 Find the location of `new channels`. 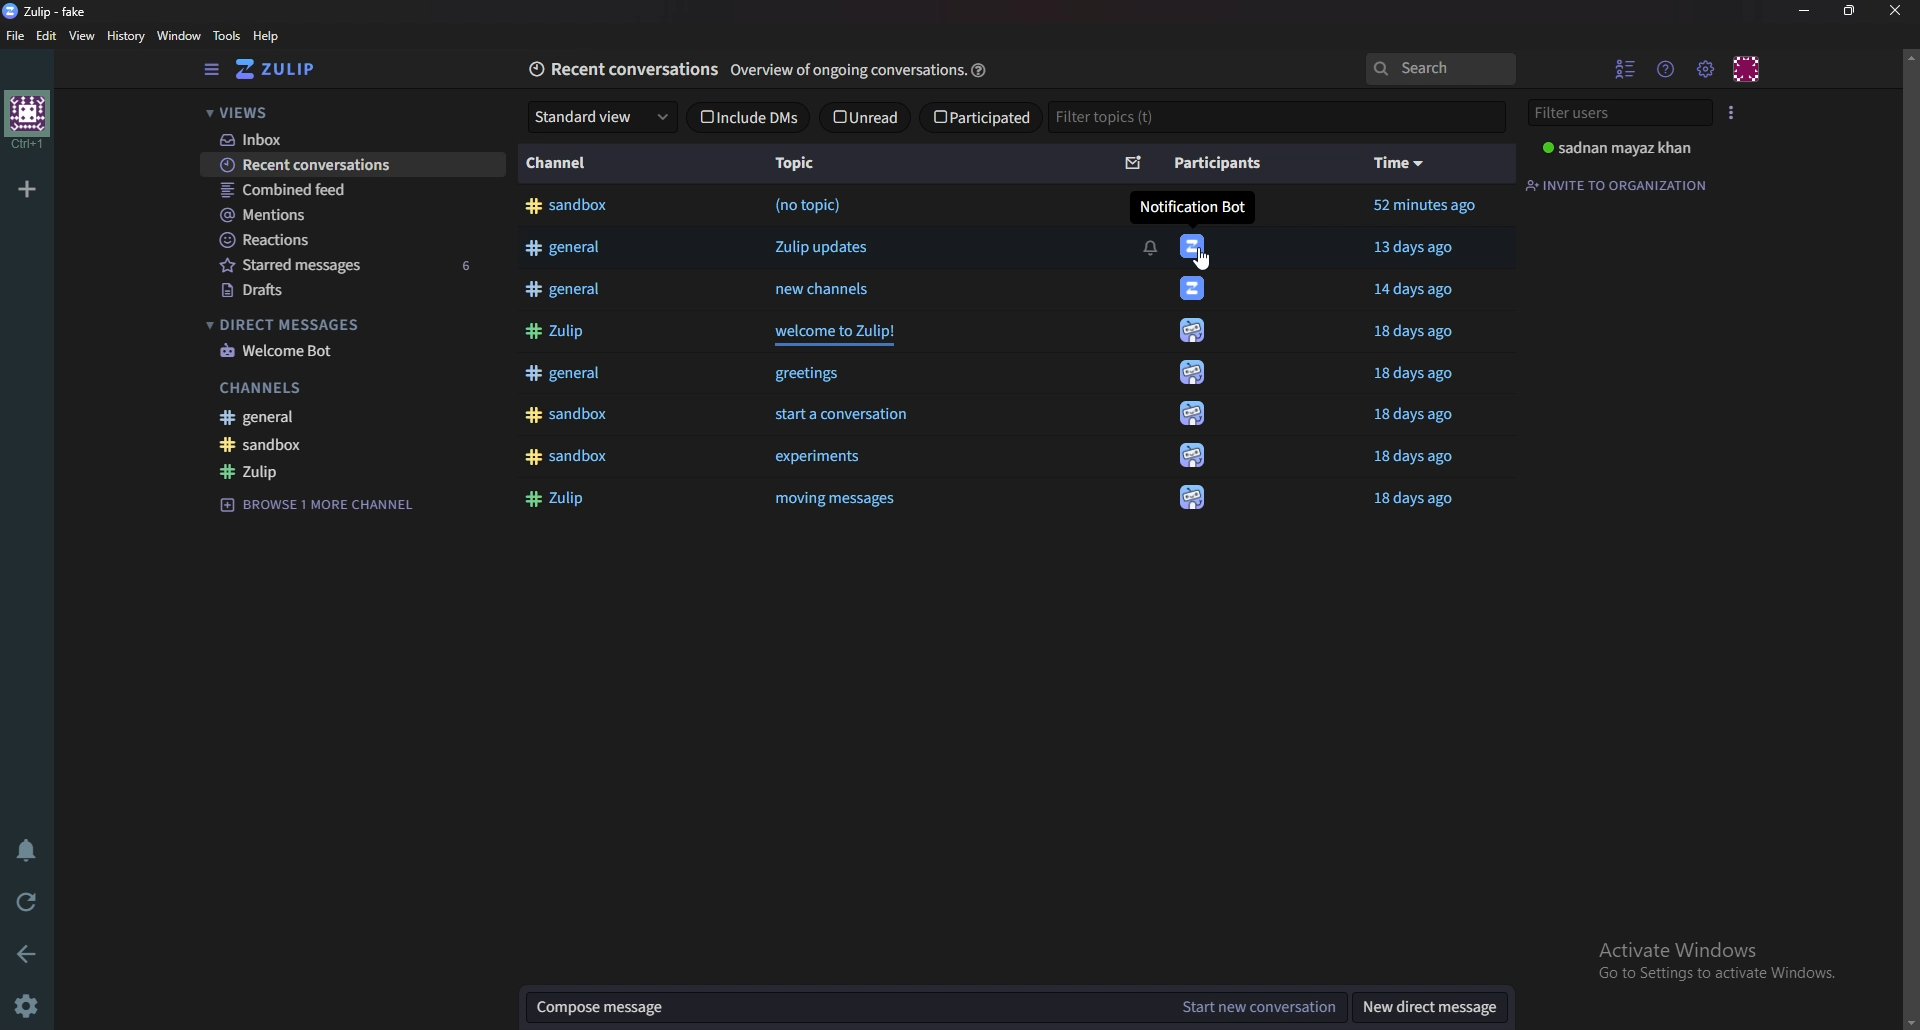

new channels is located at coordinates (827, 288).